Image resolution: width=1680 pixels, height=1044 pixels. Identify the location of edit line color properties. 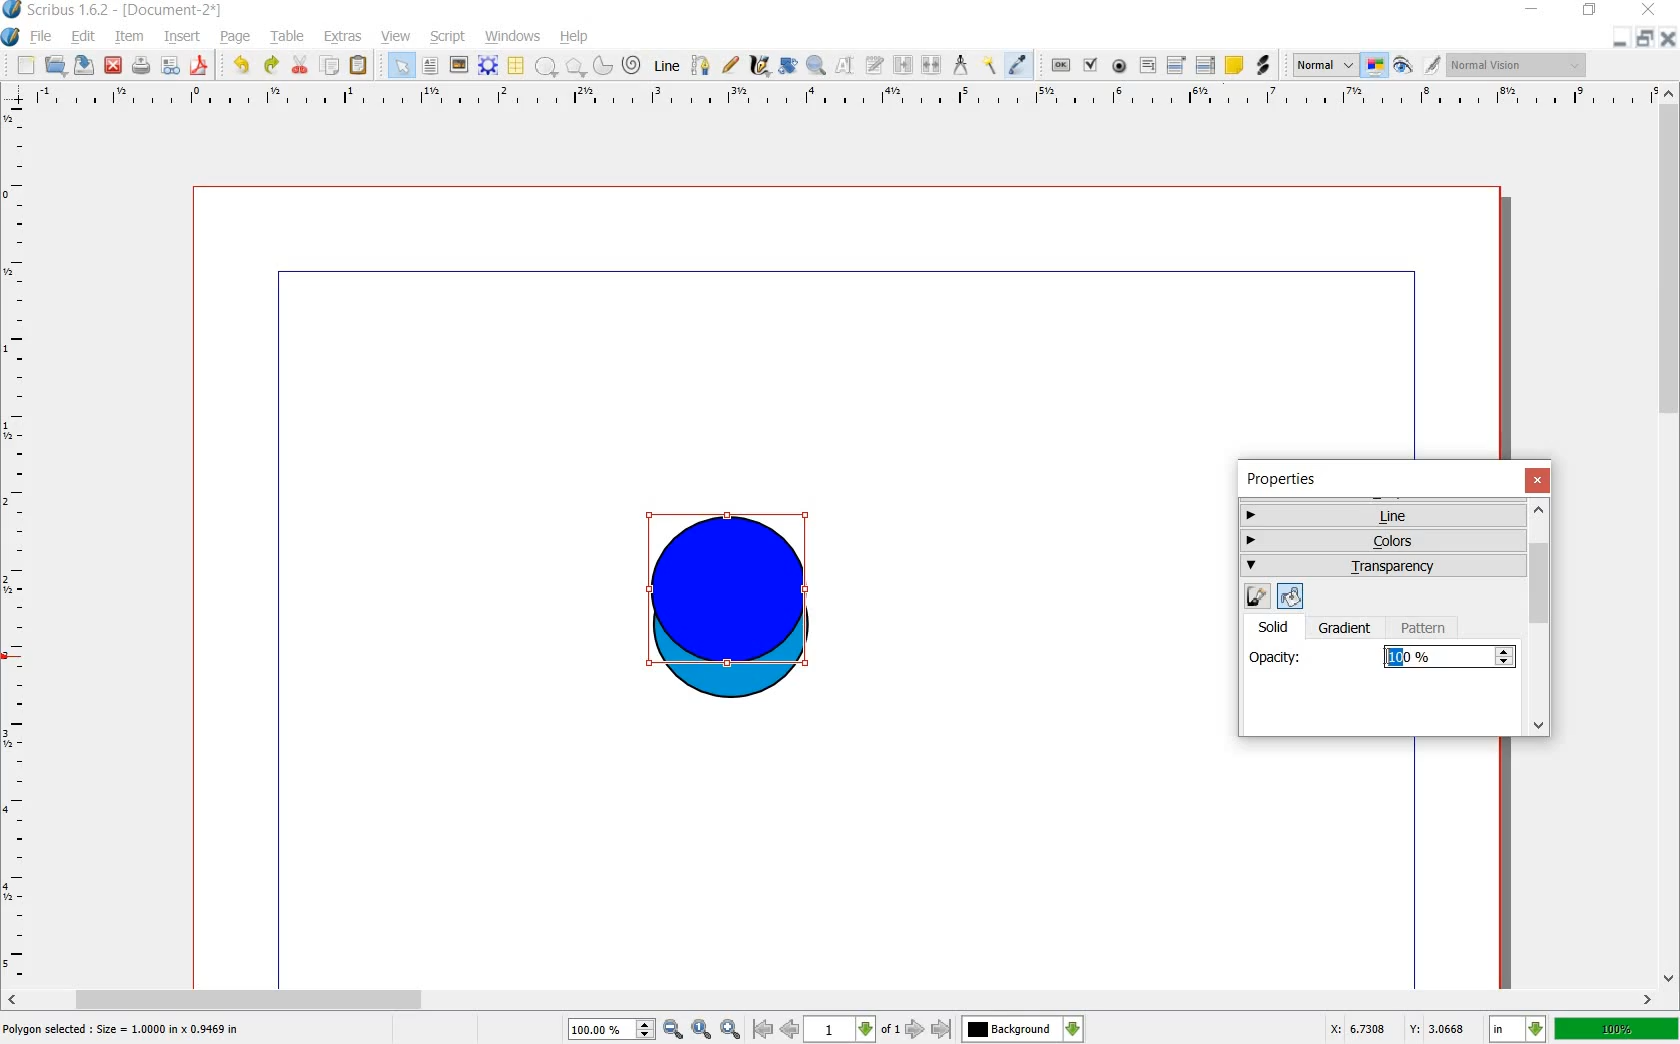
(1256, 597).